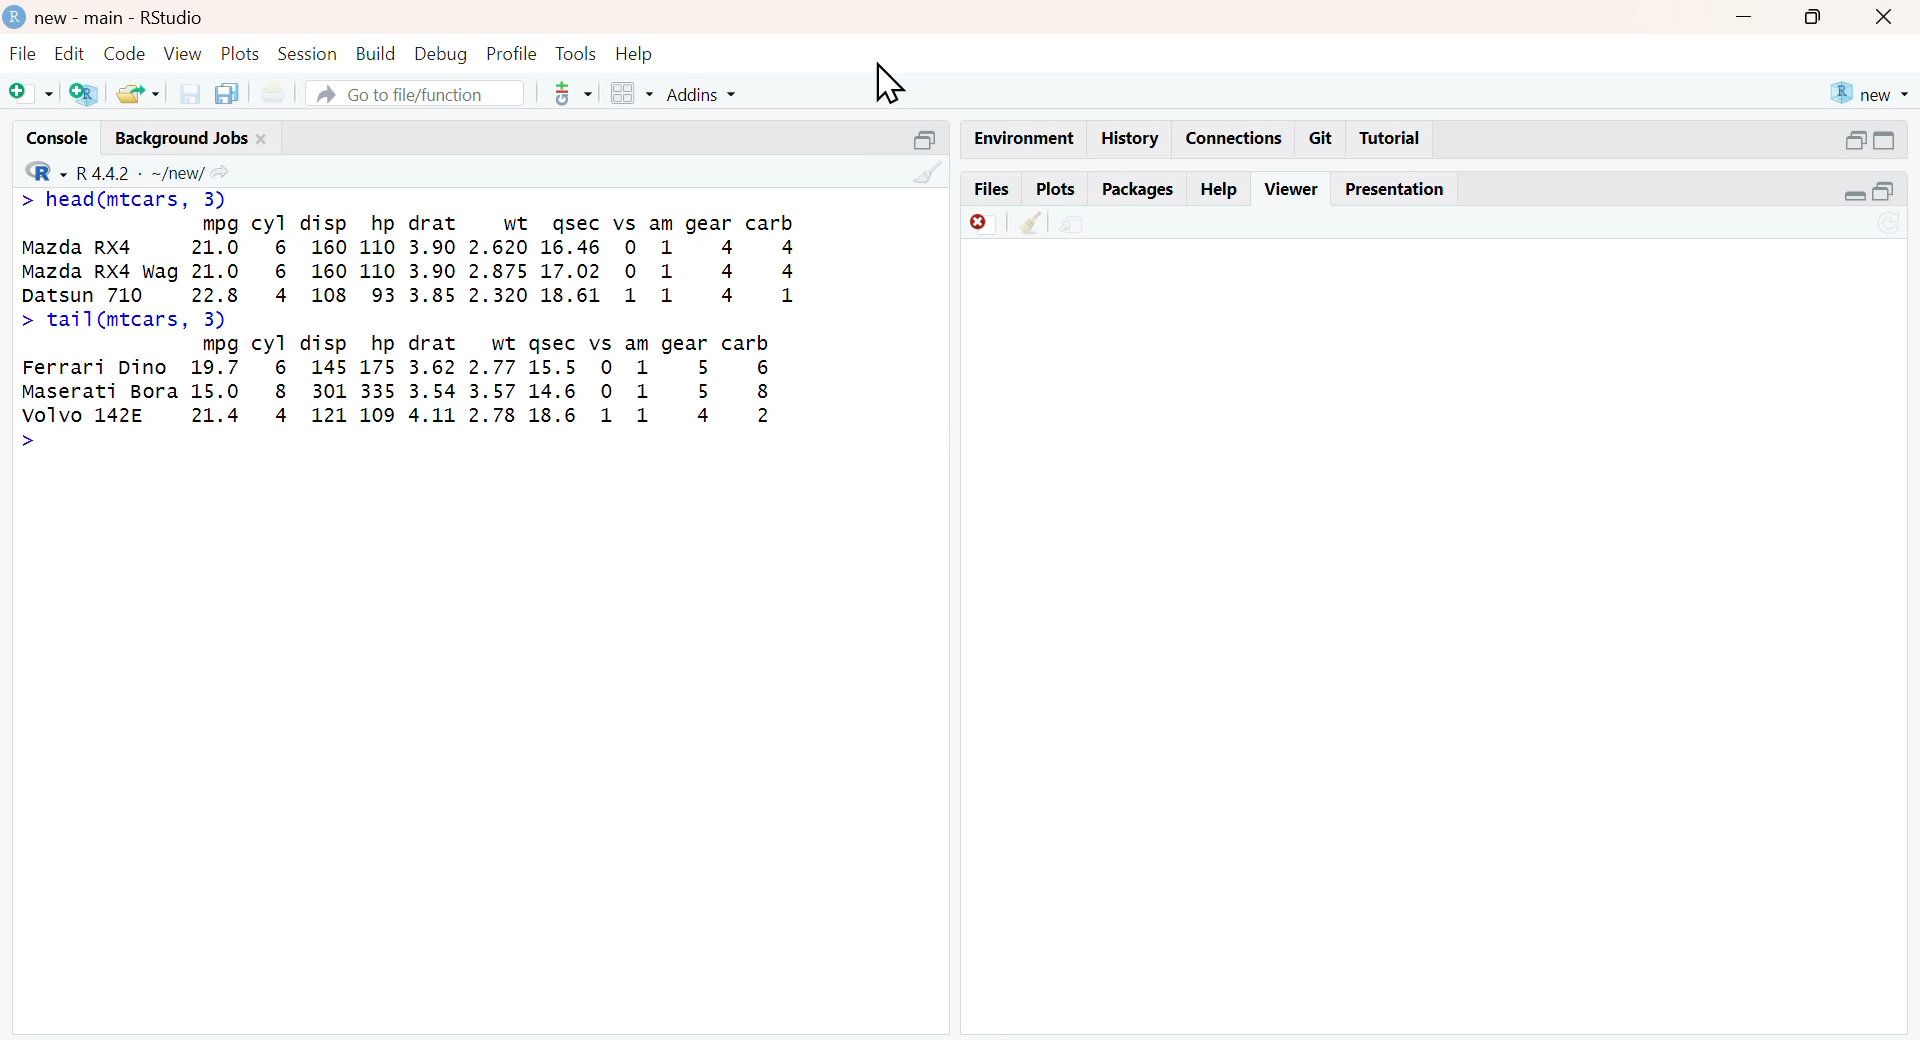  Describe the element at coordinates (1869, 192) in the screenshot. I see `minimize/maximize` at that location.